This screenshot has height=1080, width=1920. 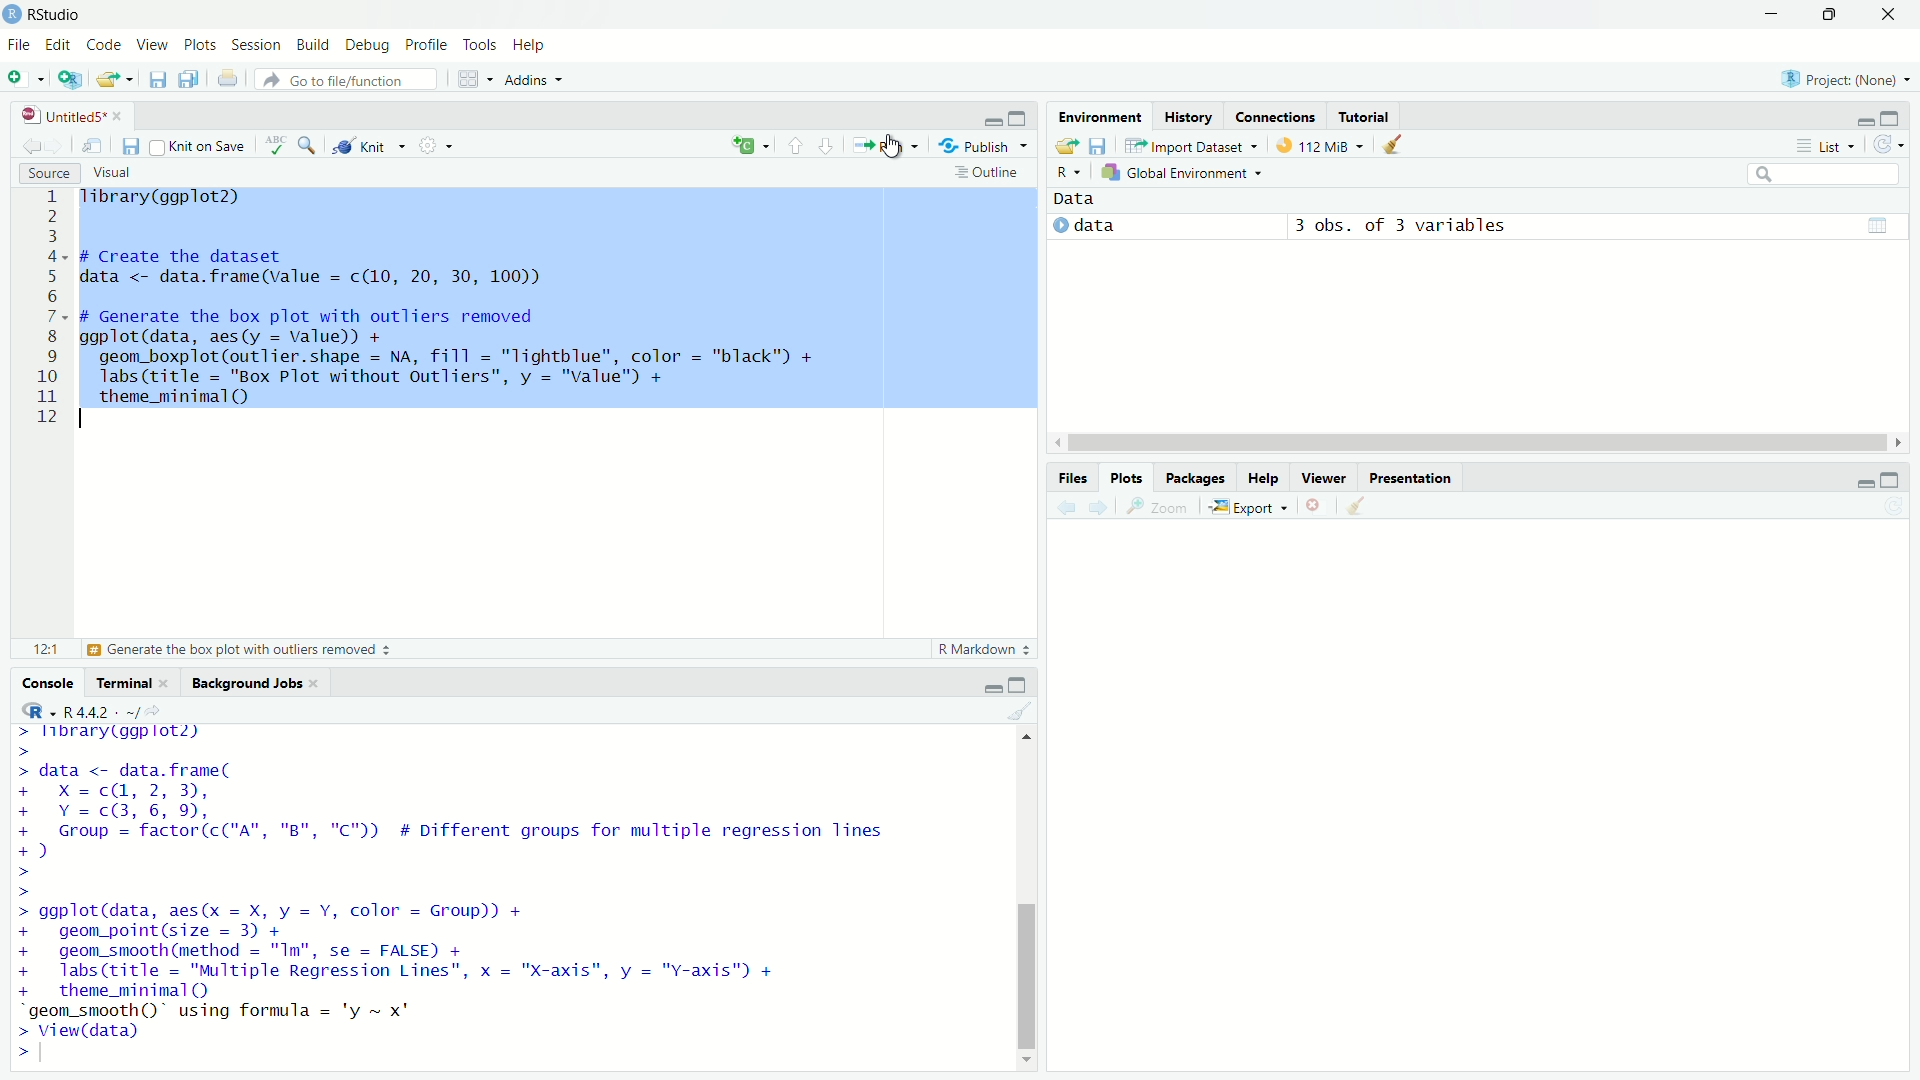 What do you see at coordinates (58, 44) in the screenshot?
I see `Edit` at bounding box center [58, 44].